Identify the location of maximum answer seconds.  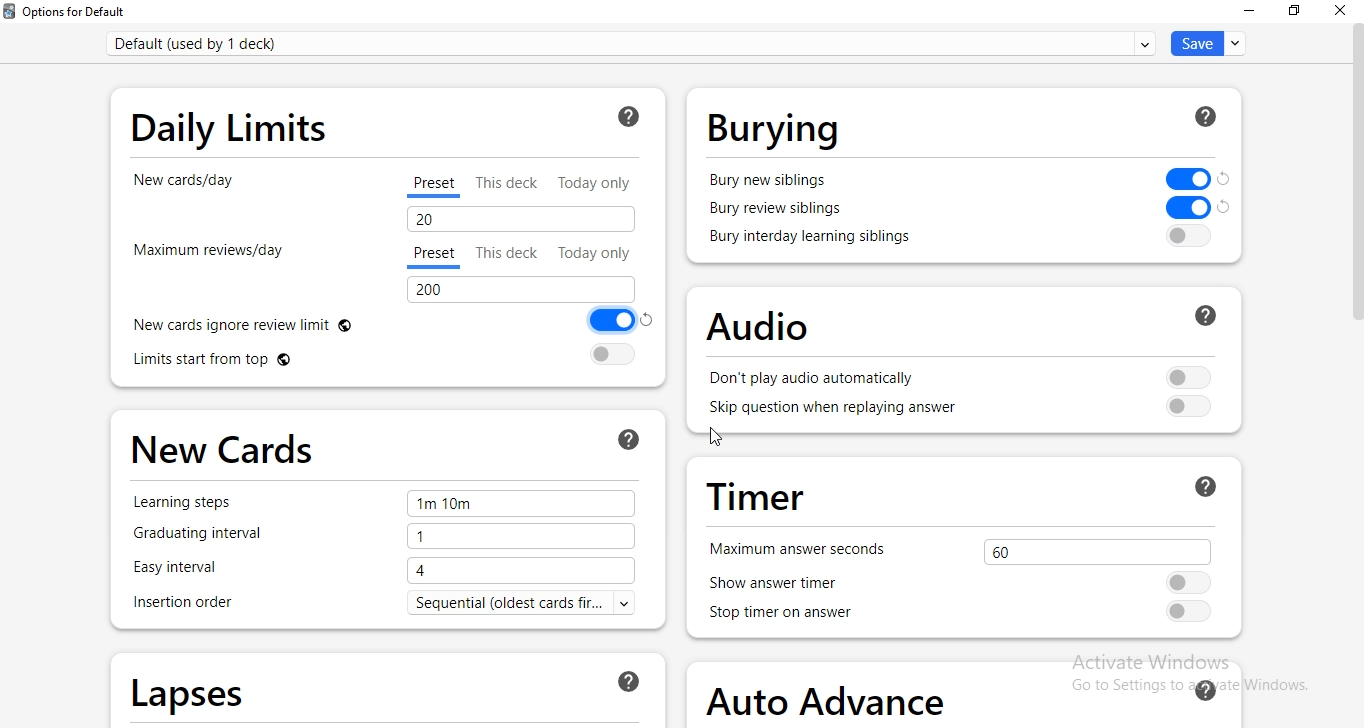
(797, 549).